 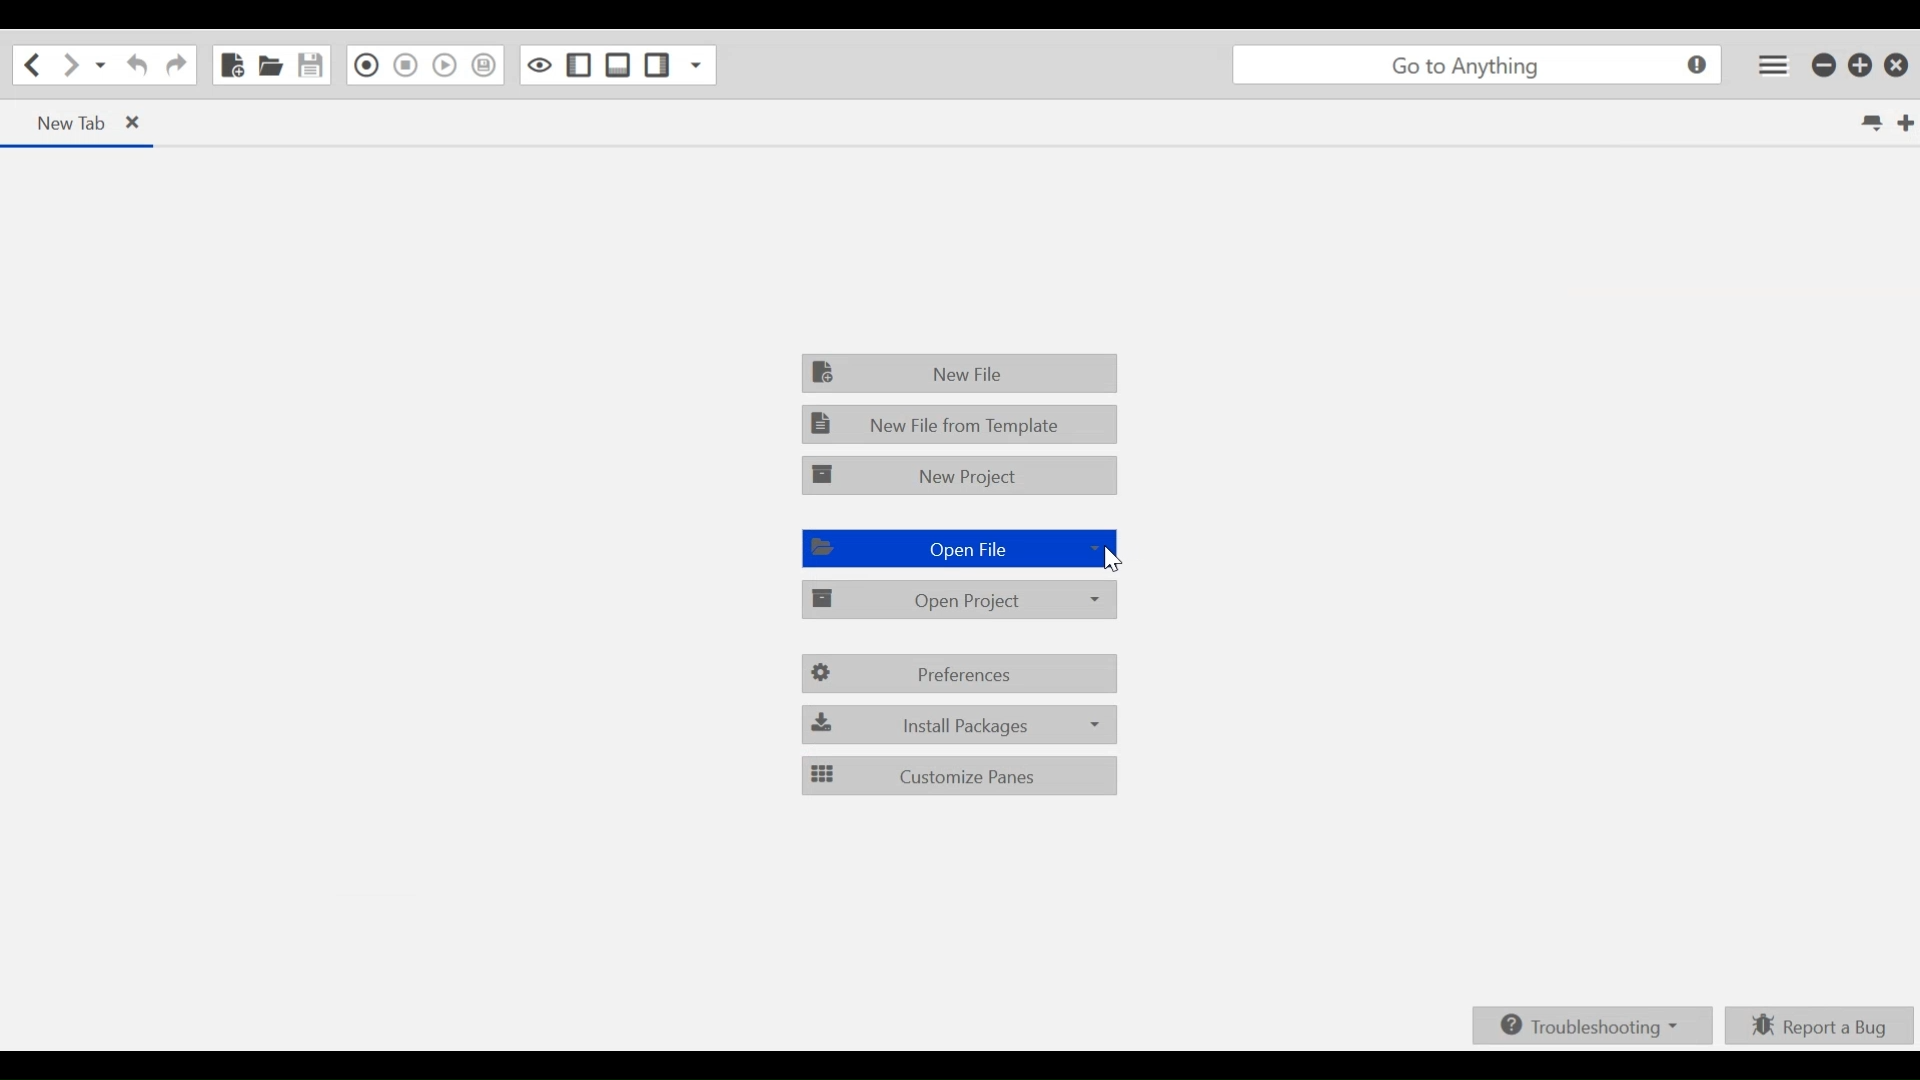 What do you see at coordinates (1111, 561) in the screenshot?
I see `Cursor` at bounding box center [1111, 561].